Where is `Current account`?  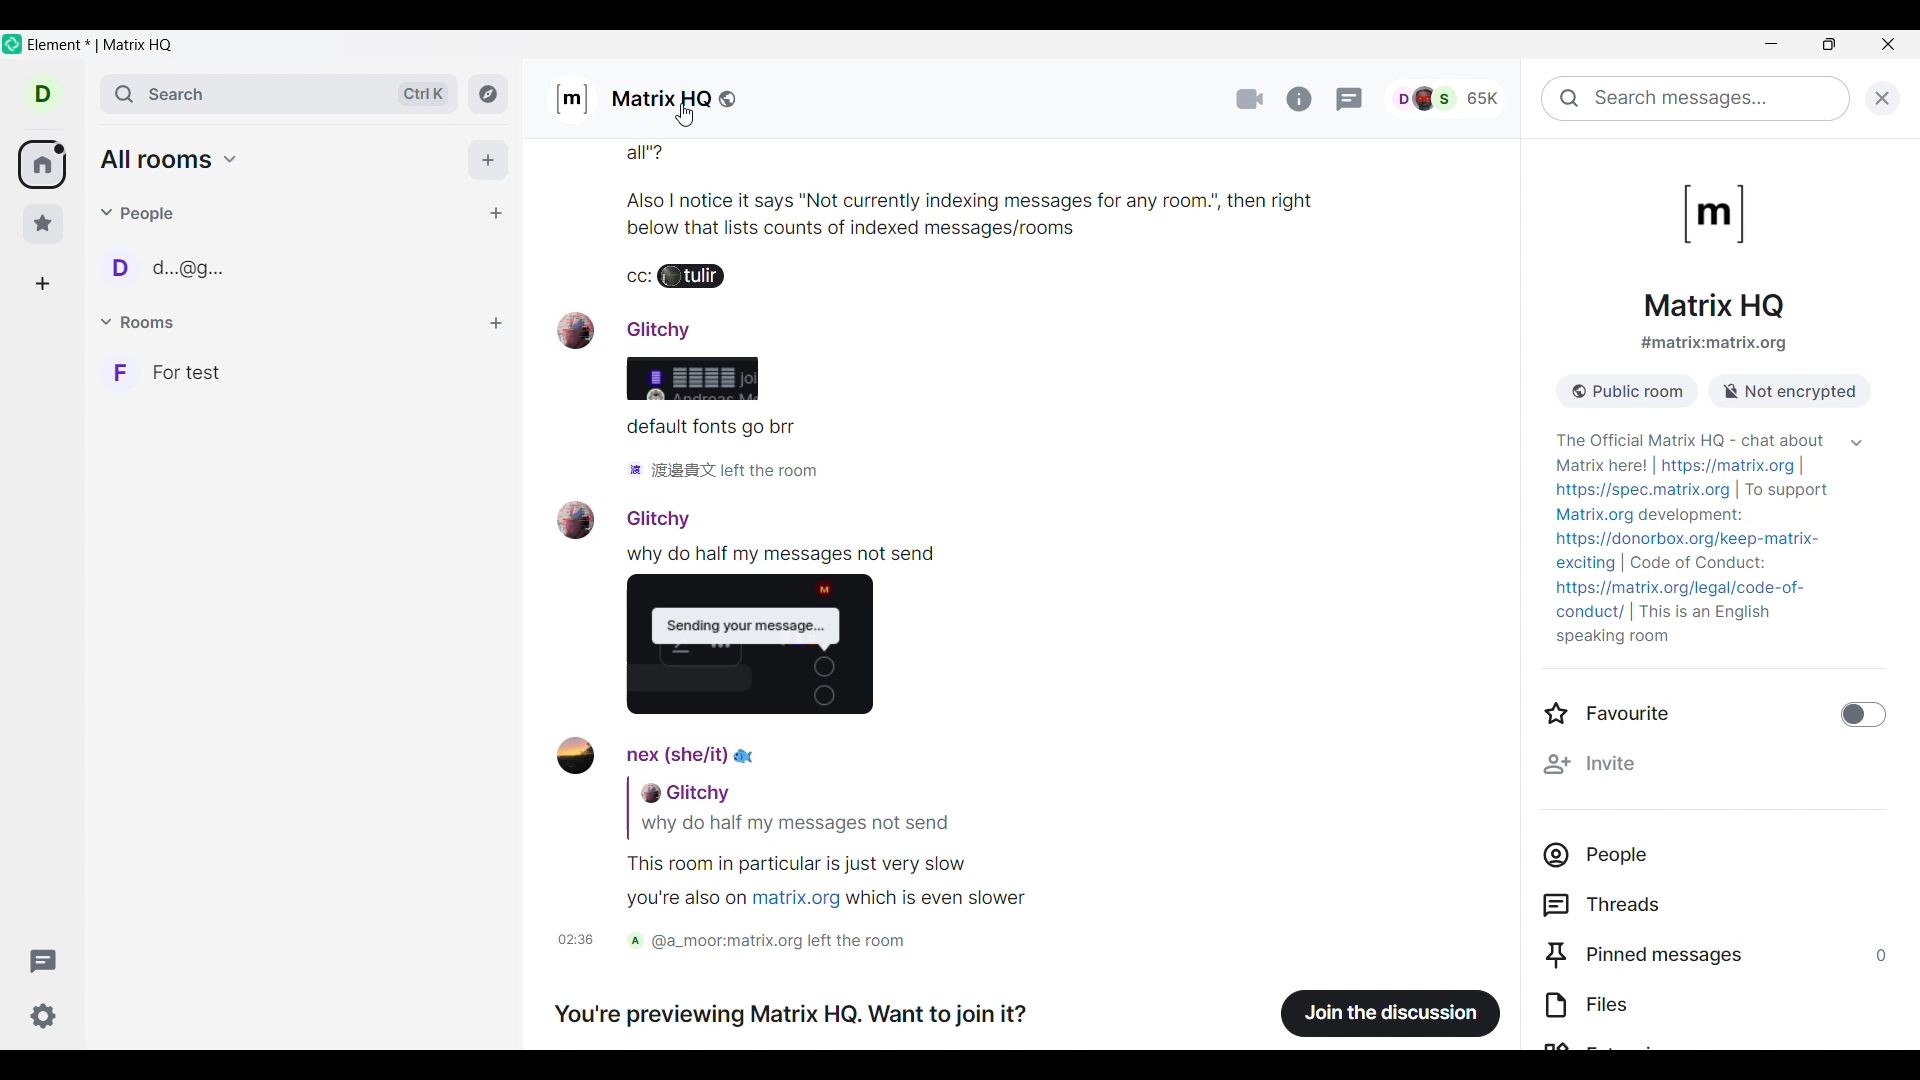
Current account is located at coordinates (43, 94).